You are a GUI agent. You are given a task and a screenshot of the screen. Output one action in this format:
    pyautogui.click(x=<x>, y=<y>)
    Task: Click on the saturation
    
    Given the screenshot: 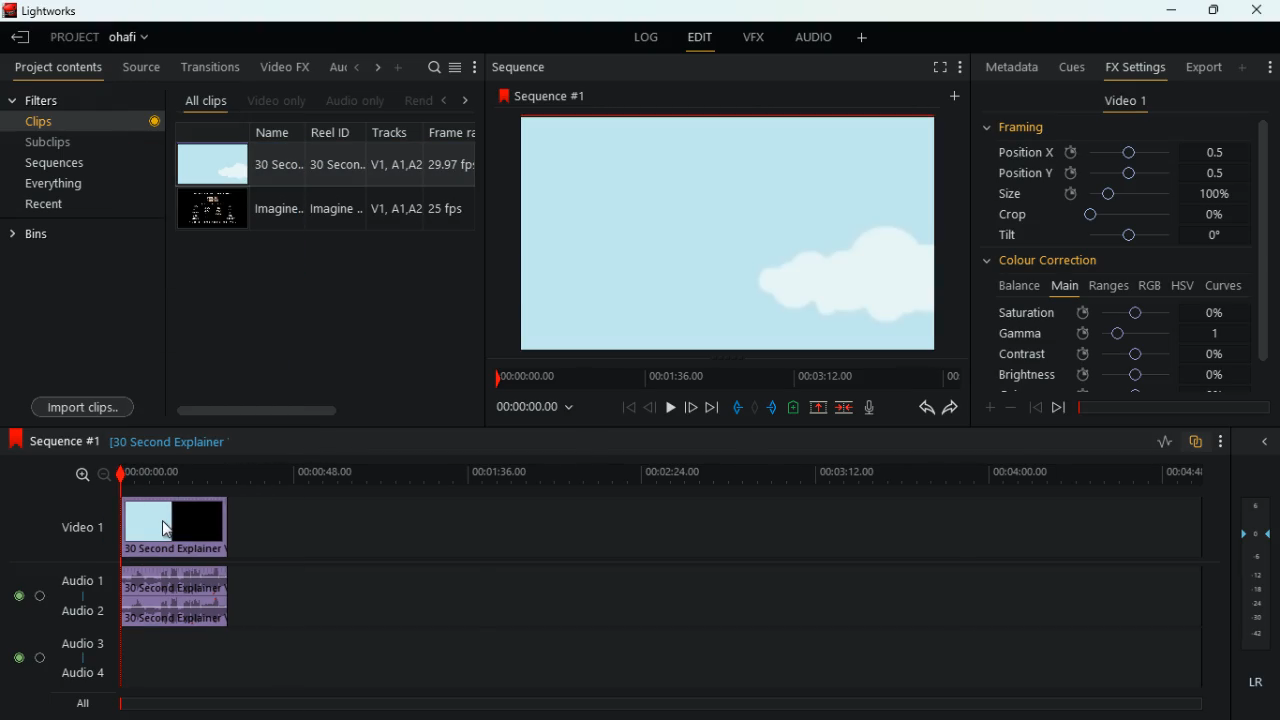 What is the action you would take?
    pyautogui.click(x=1116, y=311)
    